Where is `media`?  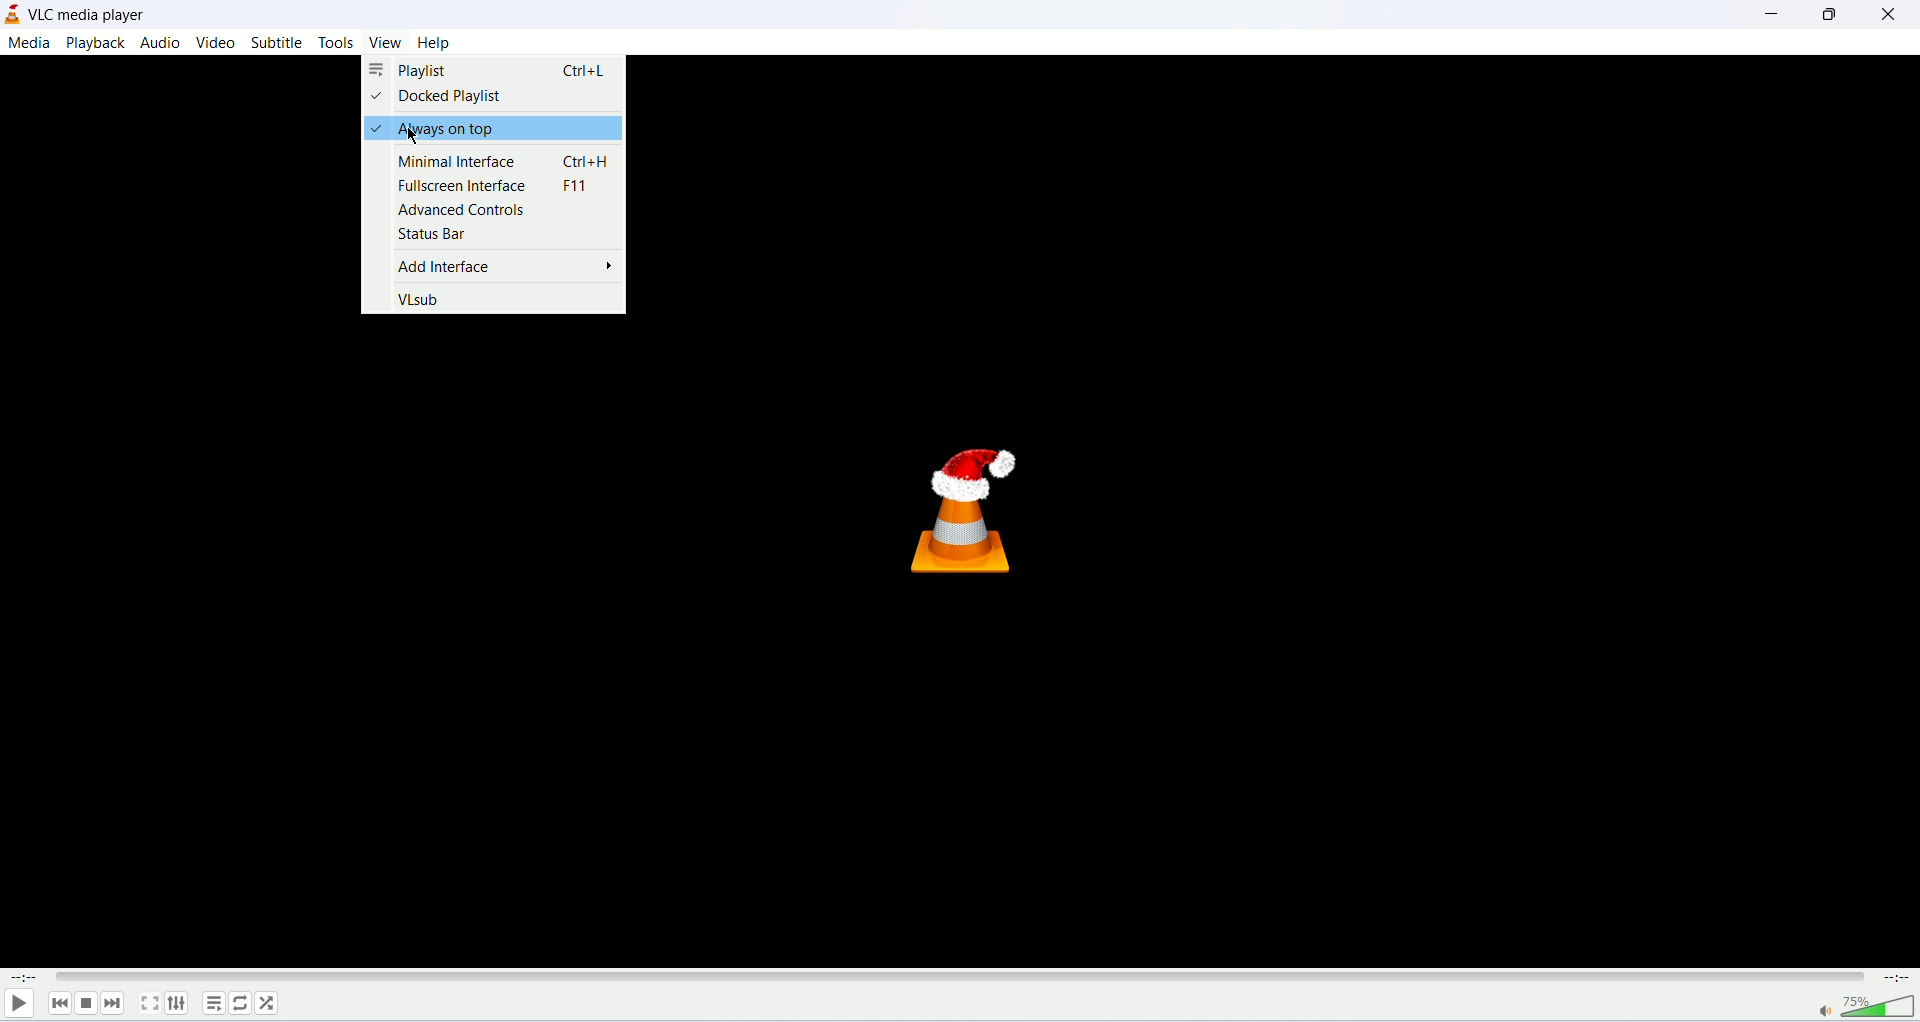 media is located at coordinates (28, 44).